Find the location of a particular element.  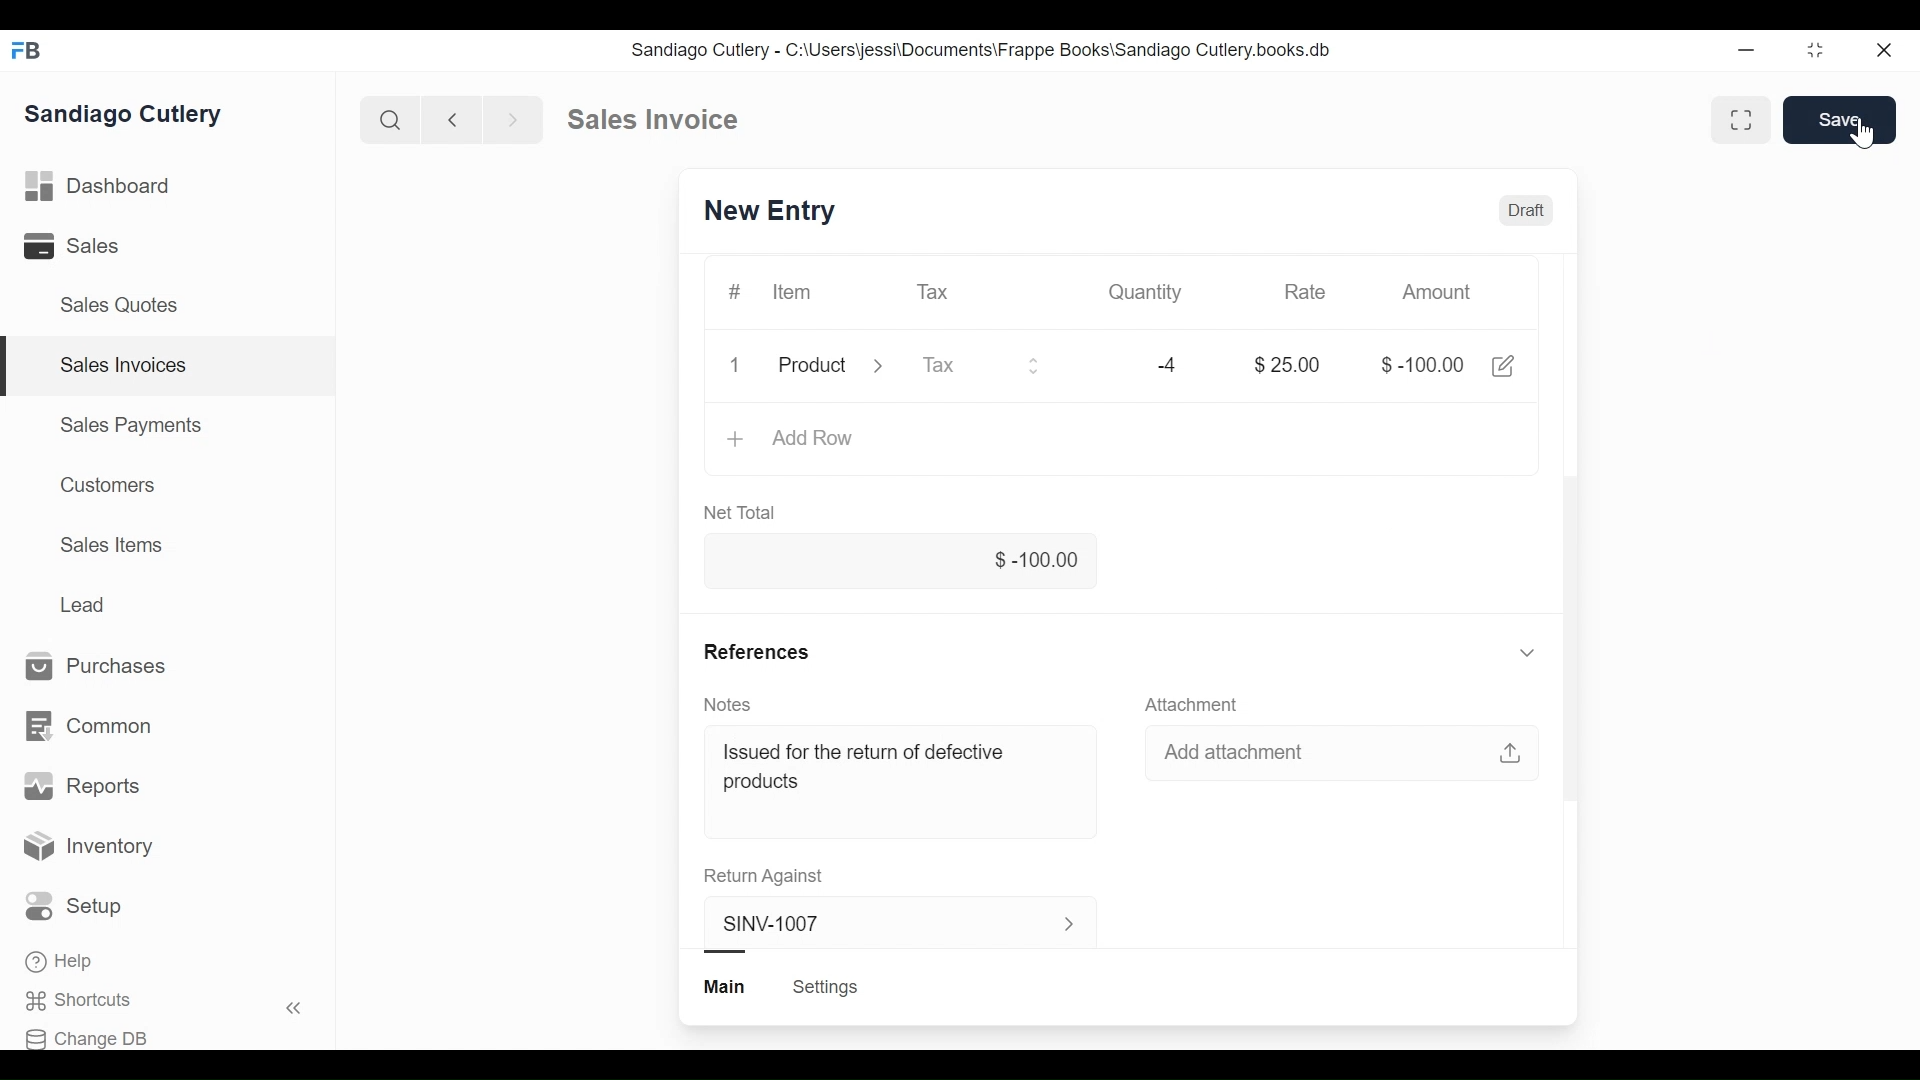

Customers is located at coordinates (110, 484).